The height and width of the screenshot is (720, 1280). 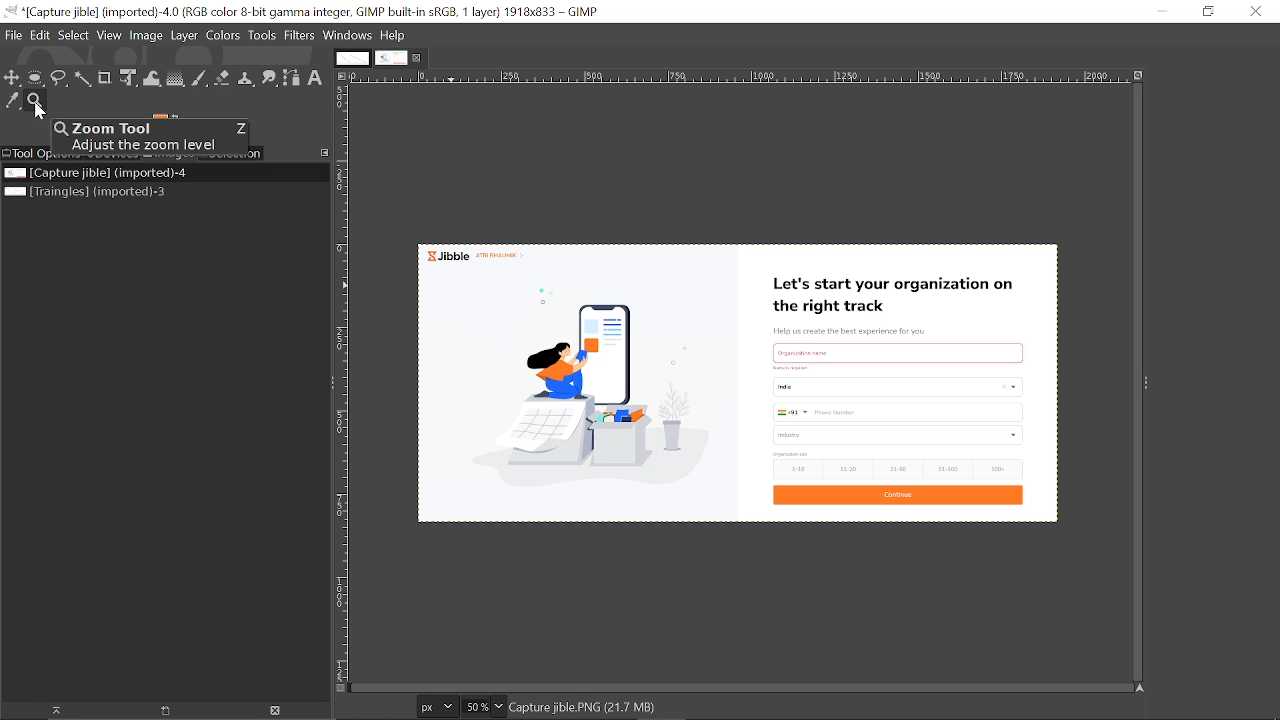 I want to click on Clone tool, so click(x=245, y=79).